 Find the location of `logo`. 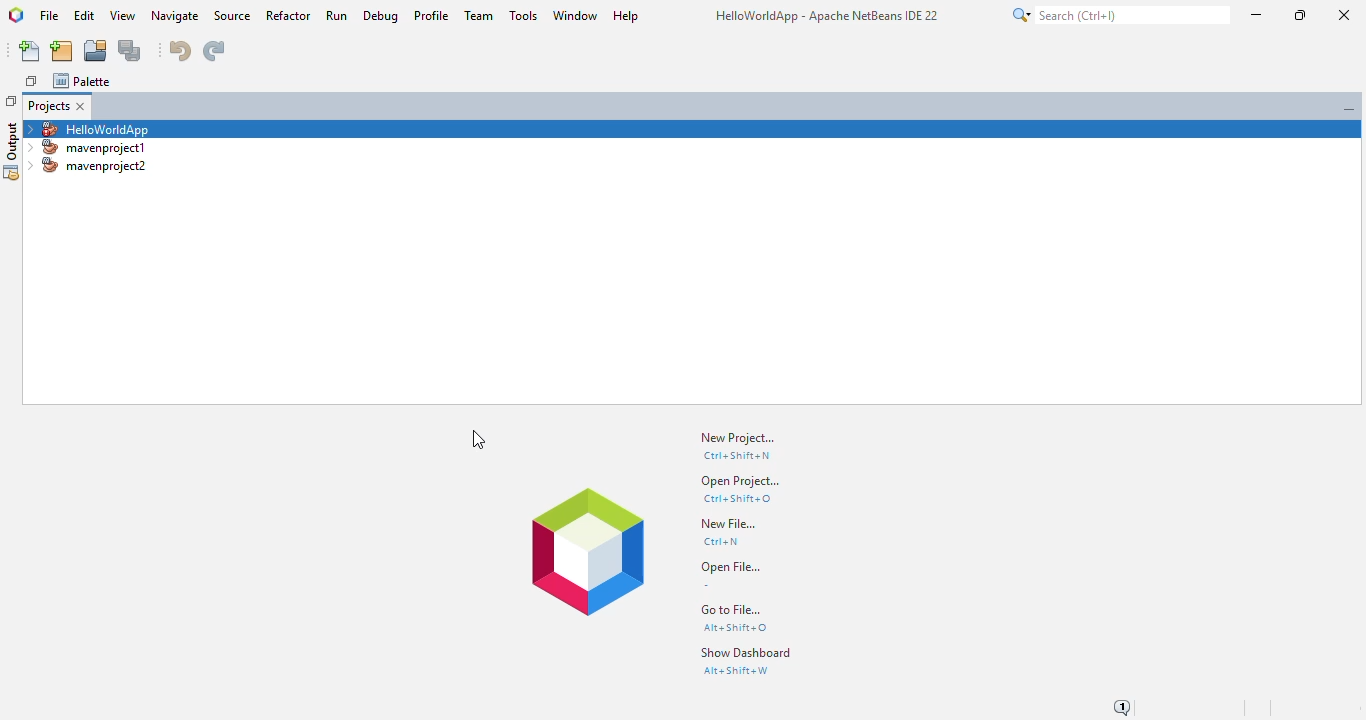

logo is located at coordinates (16, 15).